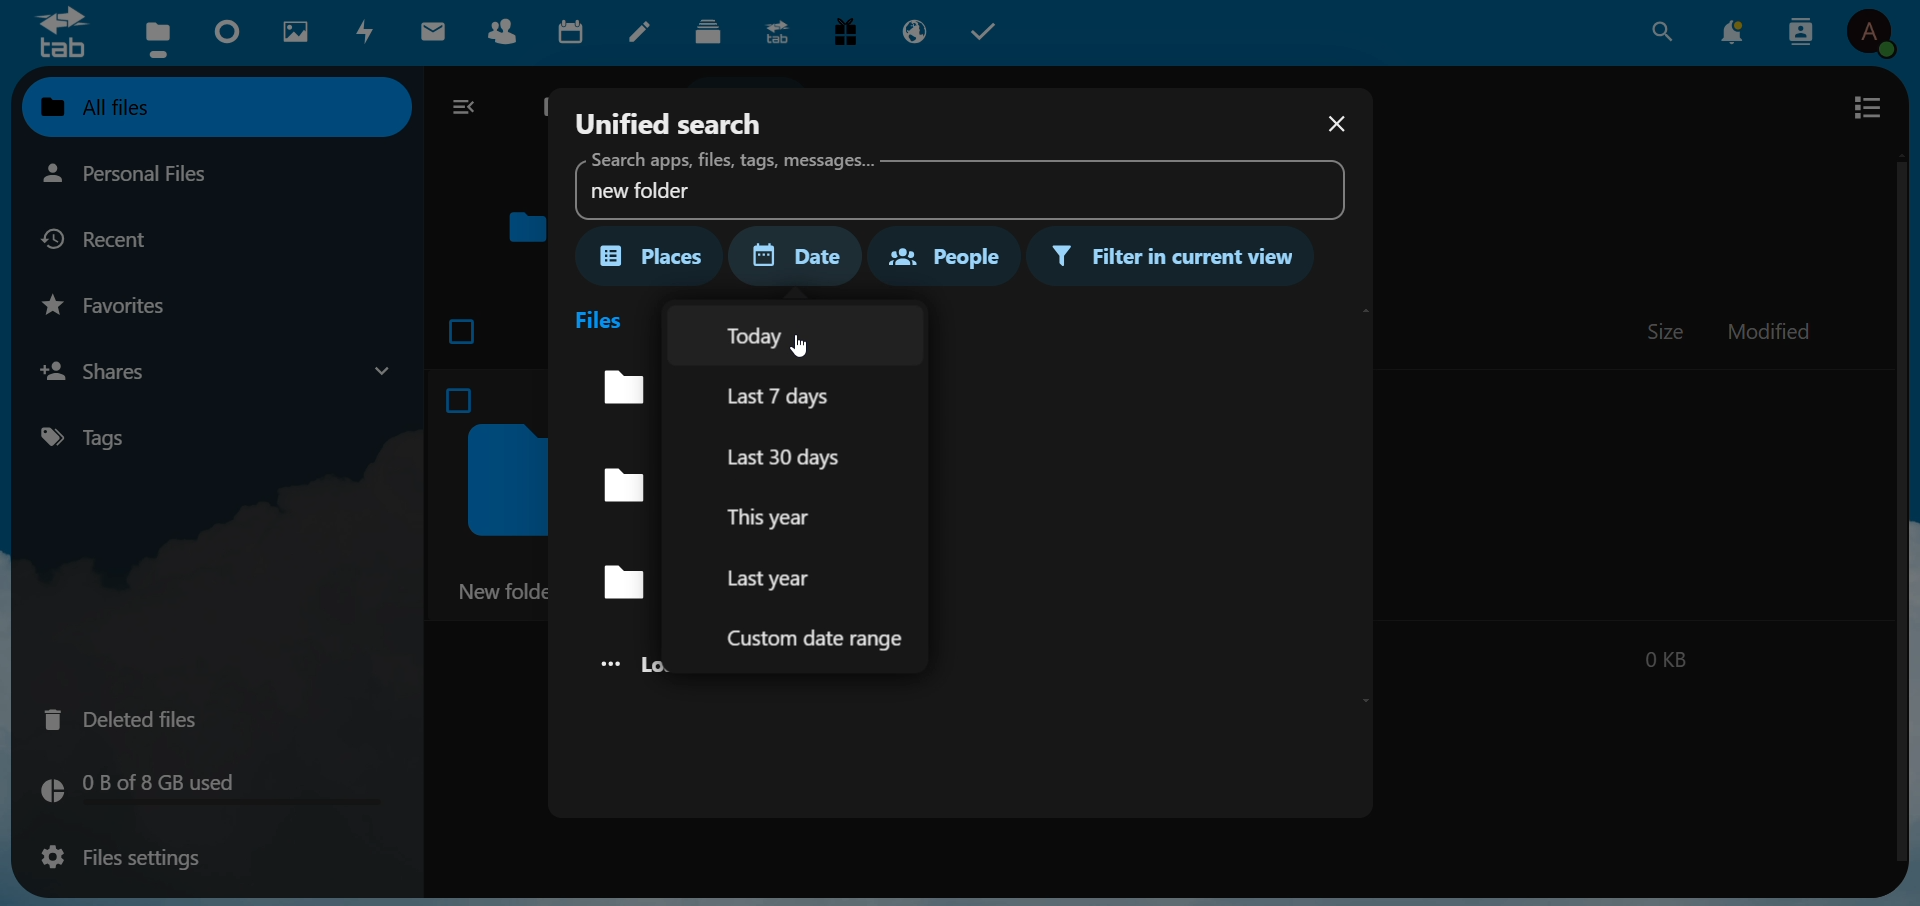 The height and width of the screenshot is (906, 1920). I want to click on scroll bar, so click(1898, 506).